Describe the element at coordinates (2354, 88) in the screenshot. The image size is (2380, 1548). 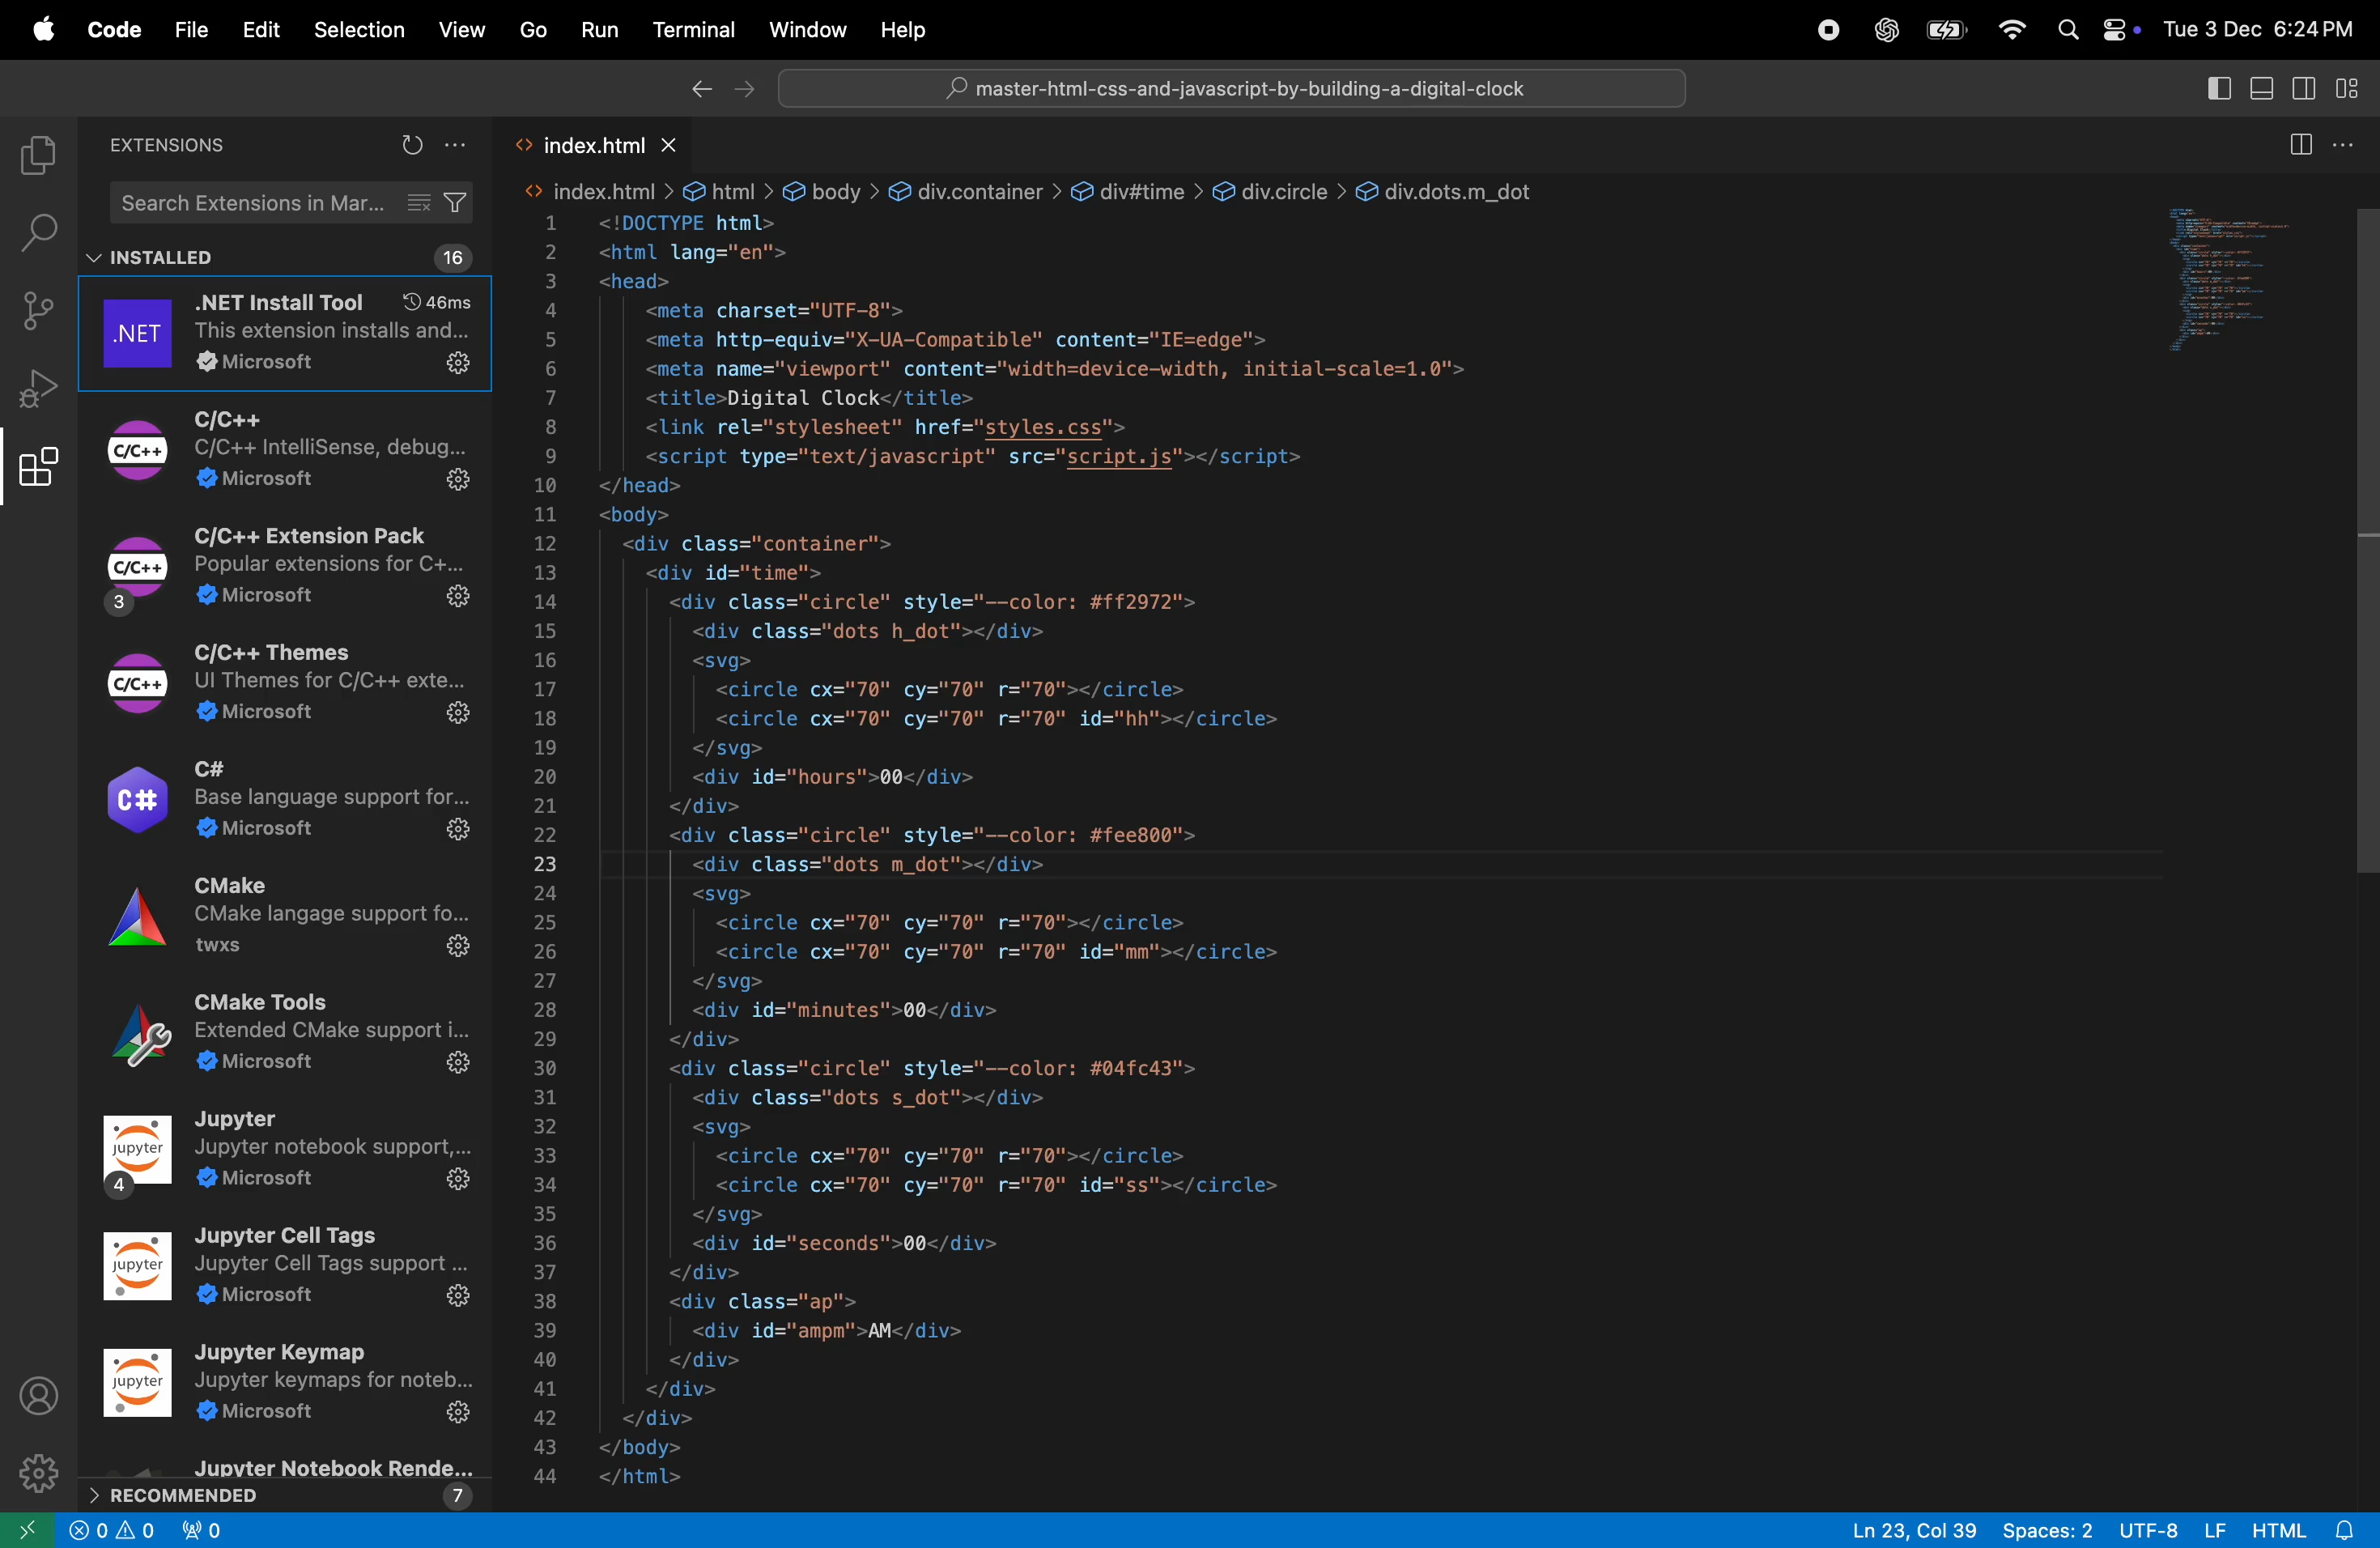
I see `customize layout` at that location.